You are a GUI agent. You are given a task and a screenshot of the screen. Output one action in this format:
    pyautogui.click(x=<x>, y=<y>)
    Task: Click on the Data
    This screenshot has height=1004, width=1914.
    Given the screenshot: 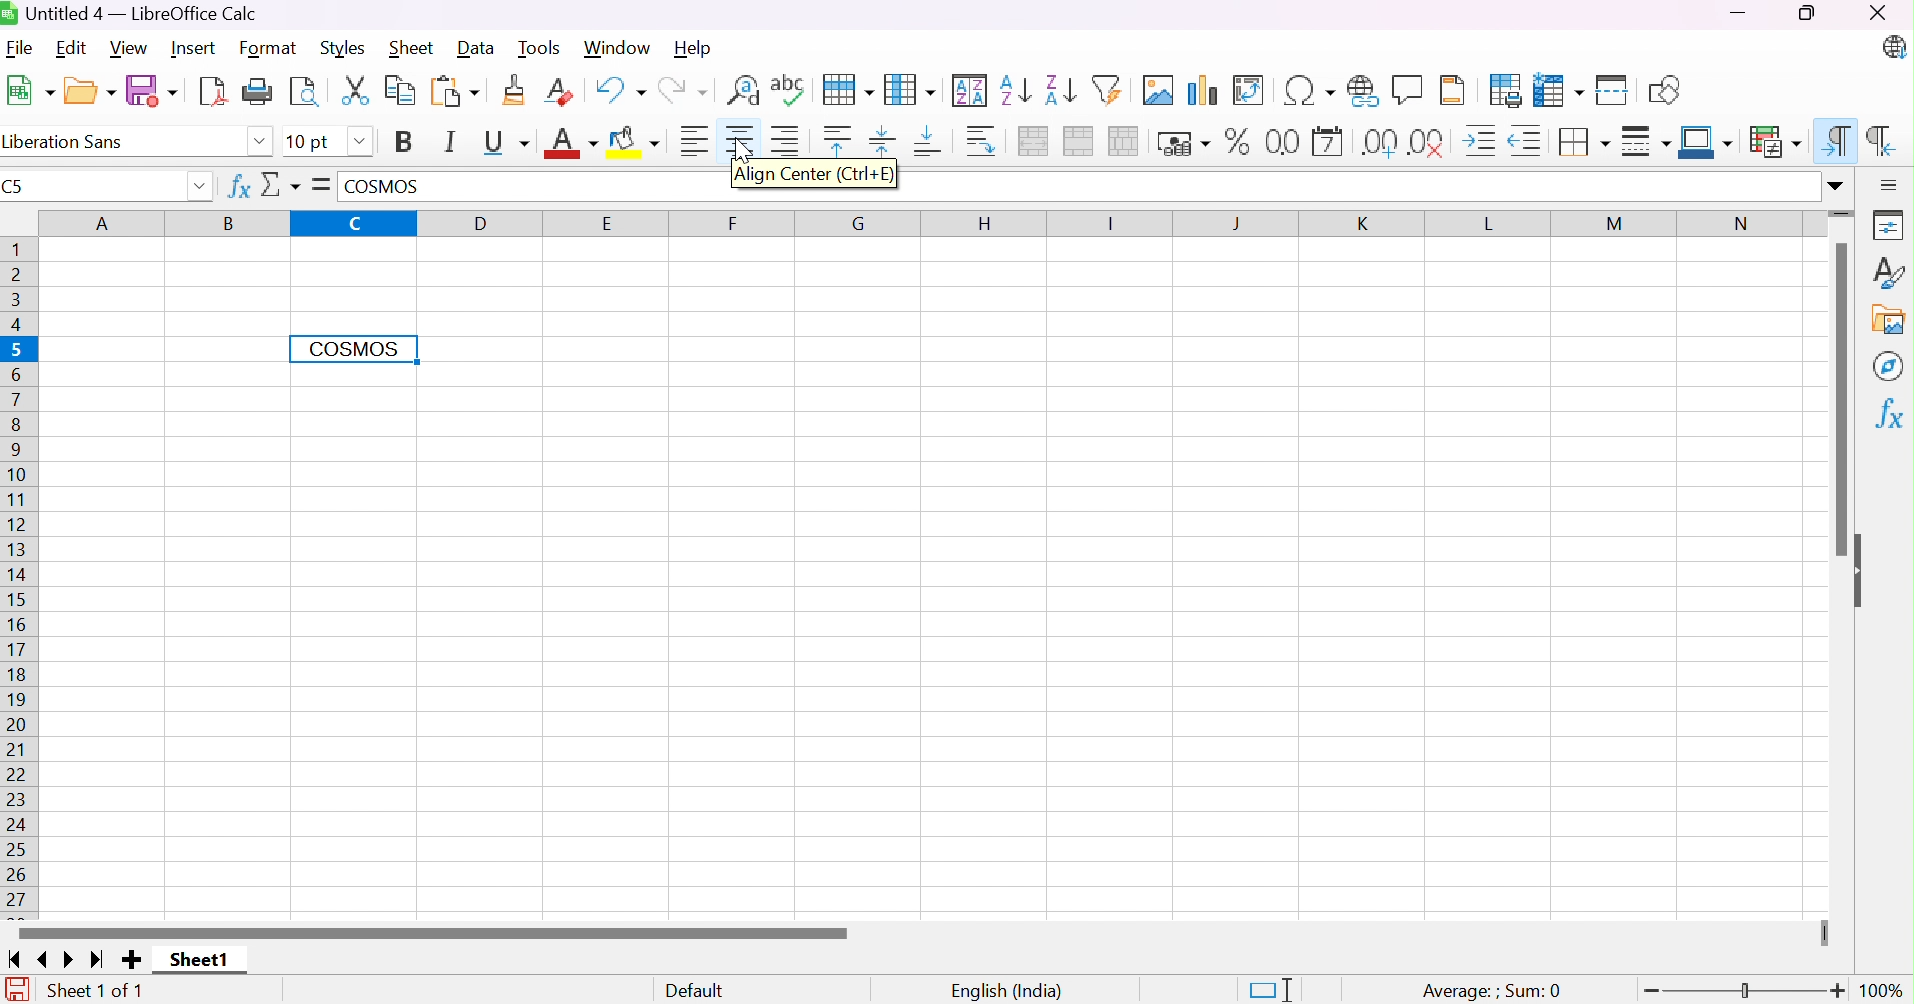 What is the action you would take?
    pyautogui.click(x=474, y=48)
    